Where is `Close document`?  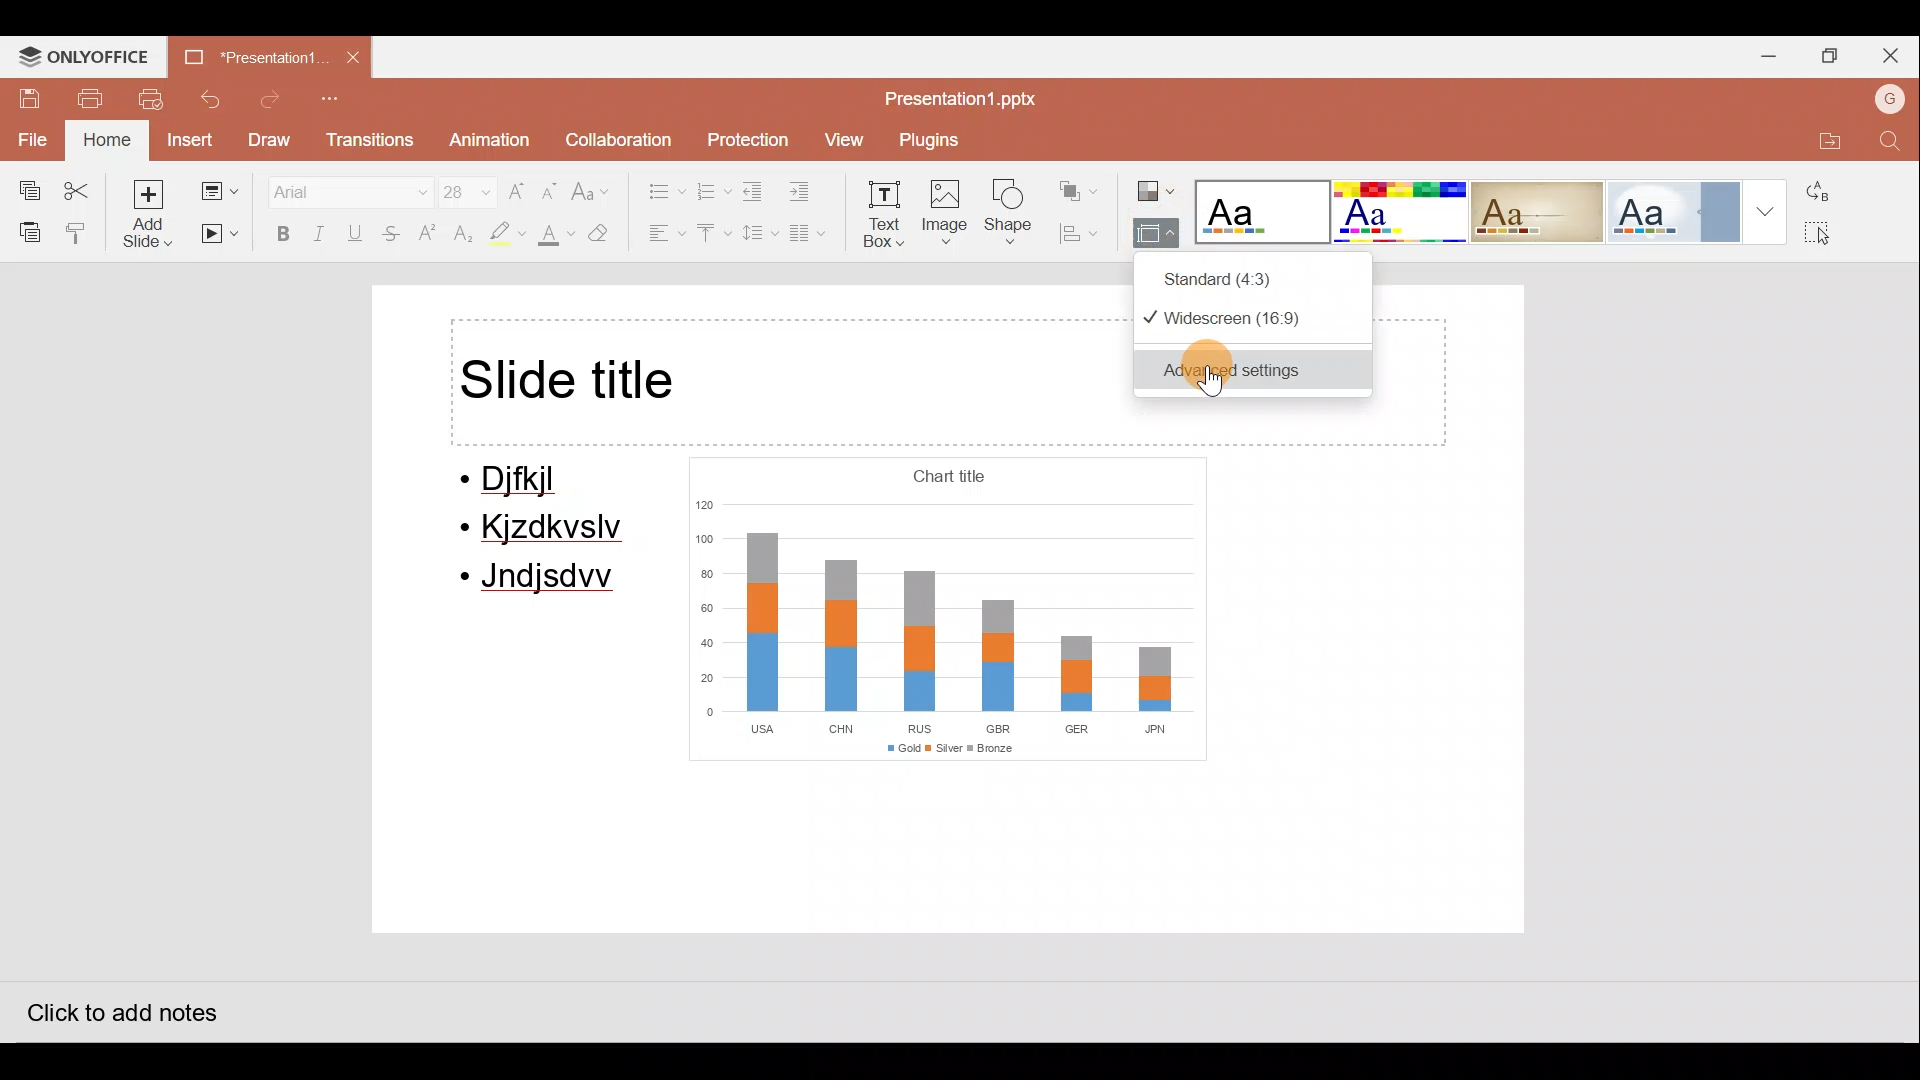
Close document is located at coordinates (355, 59).